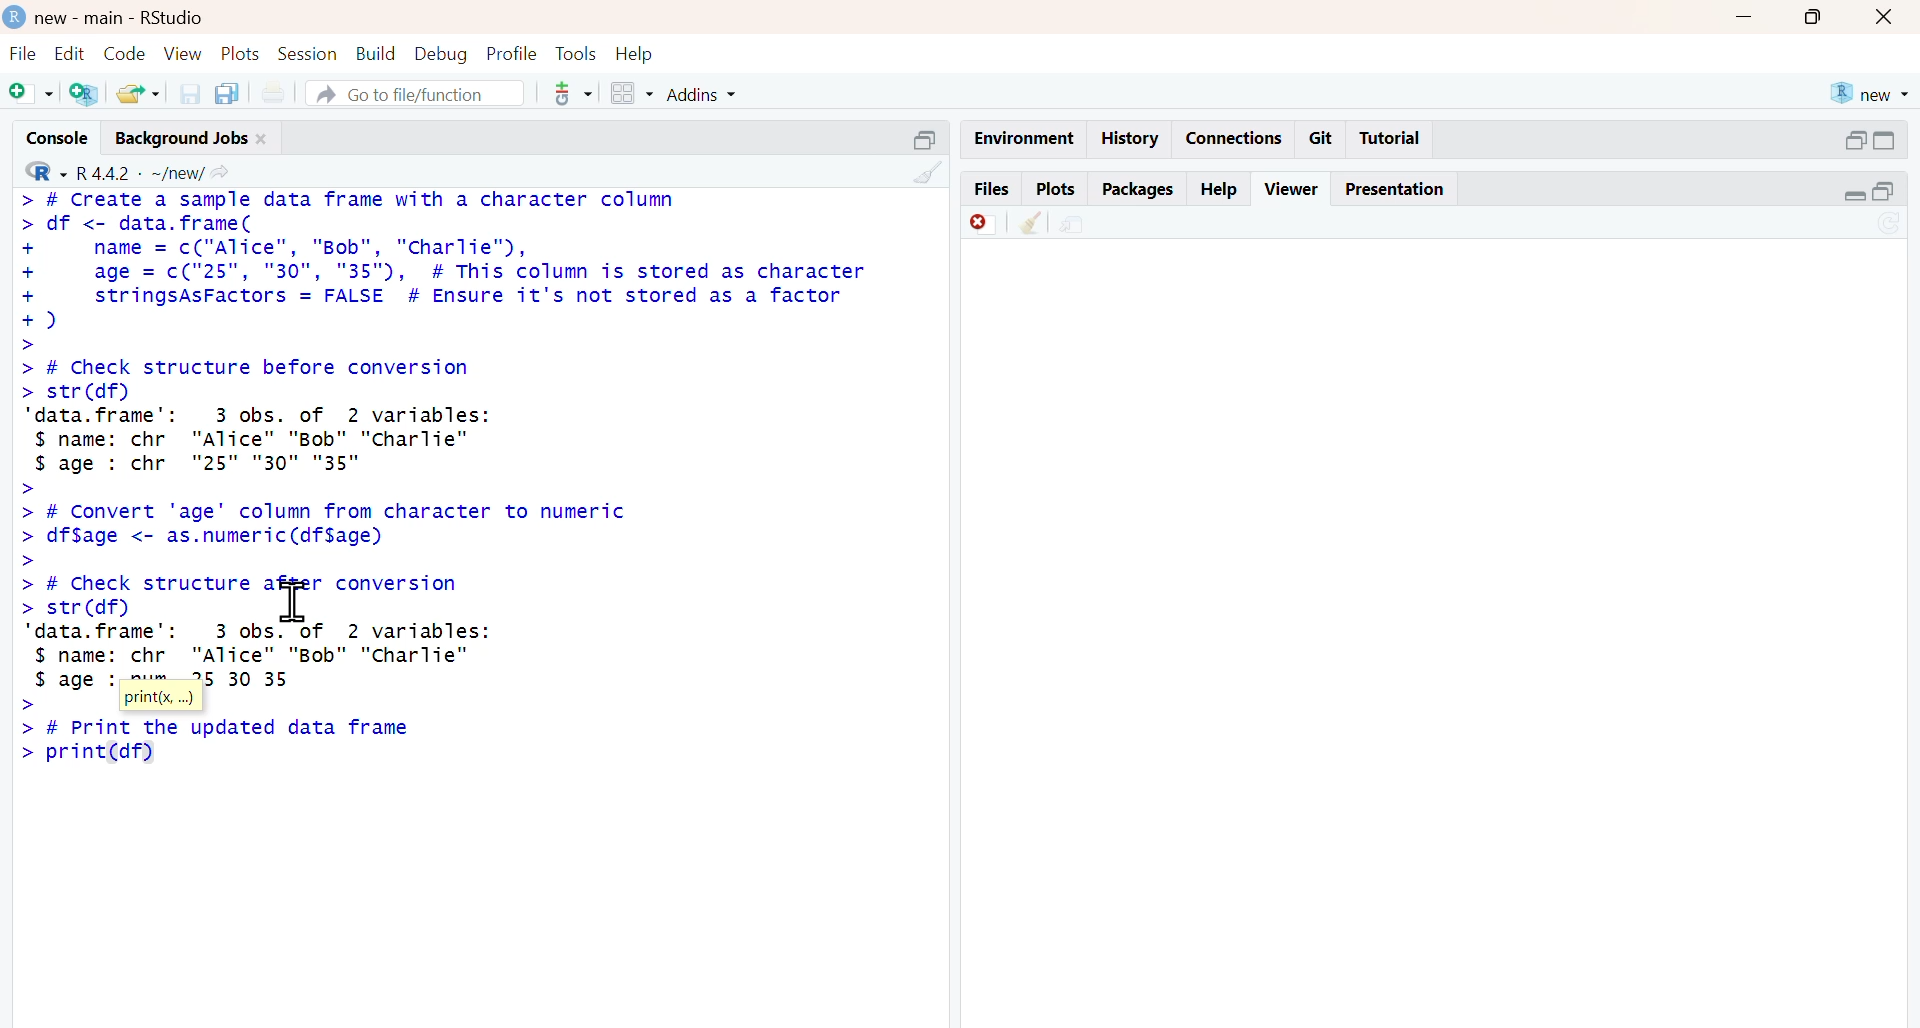 This screenshot has width=1920, height=1028. Describe the element at coordinates (1883, 192) in the screenshot. I see `open in separate window` at that location.